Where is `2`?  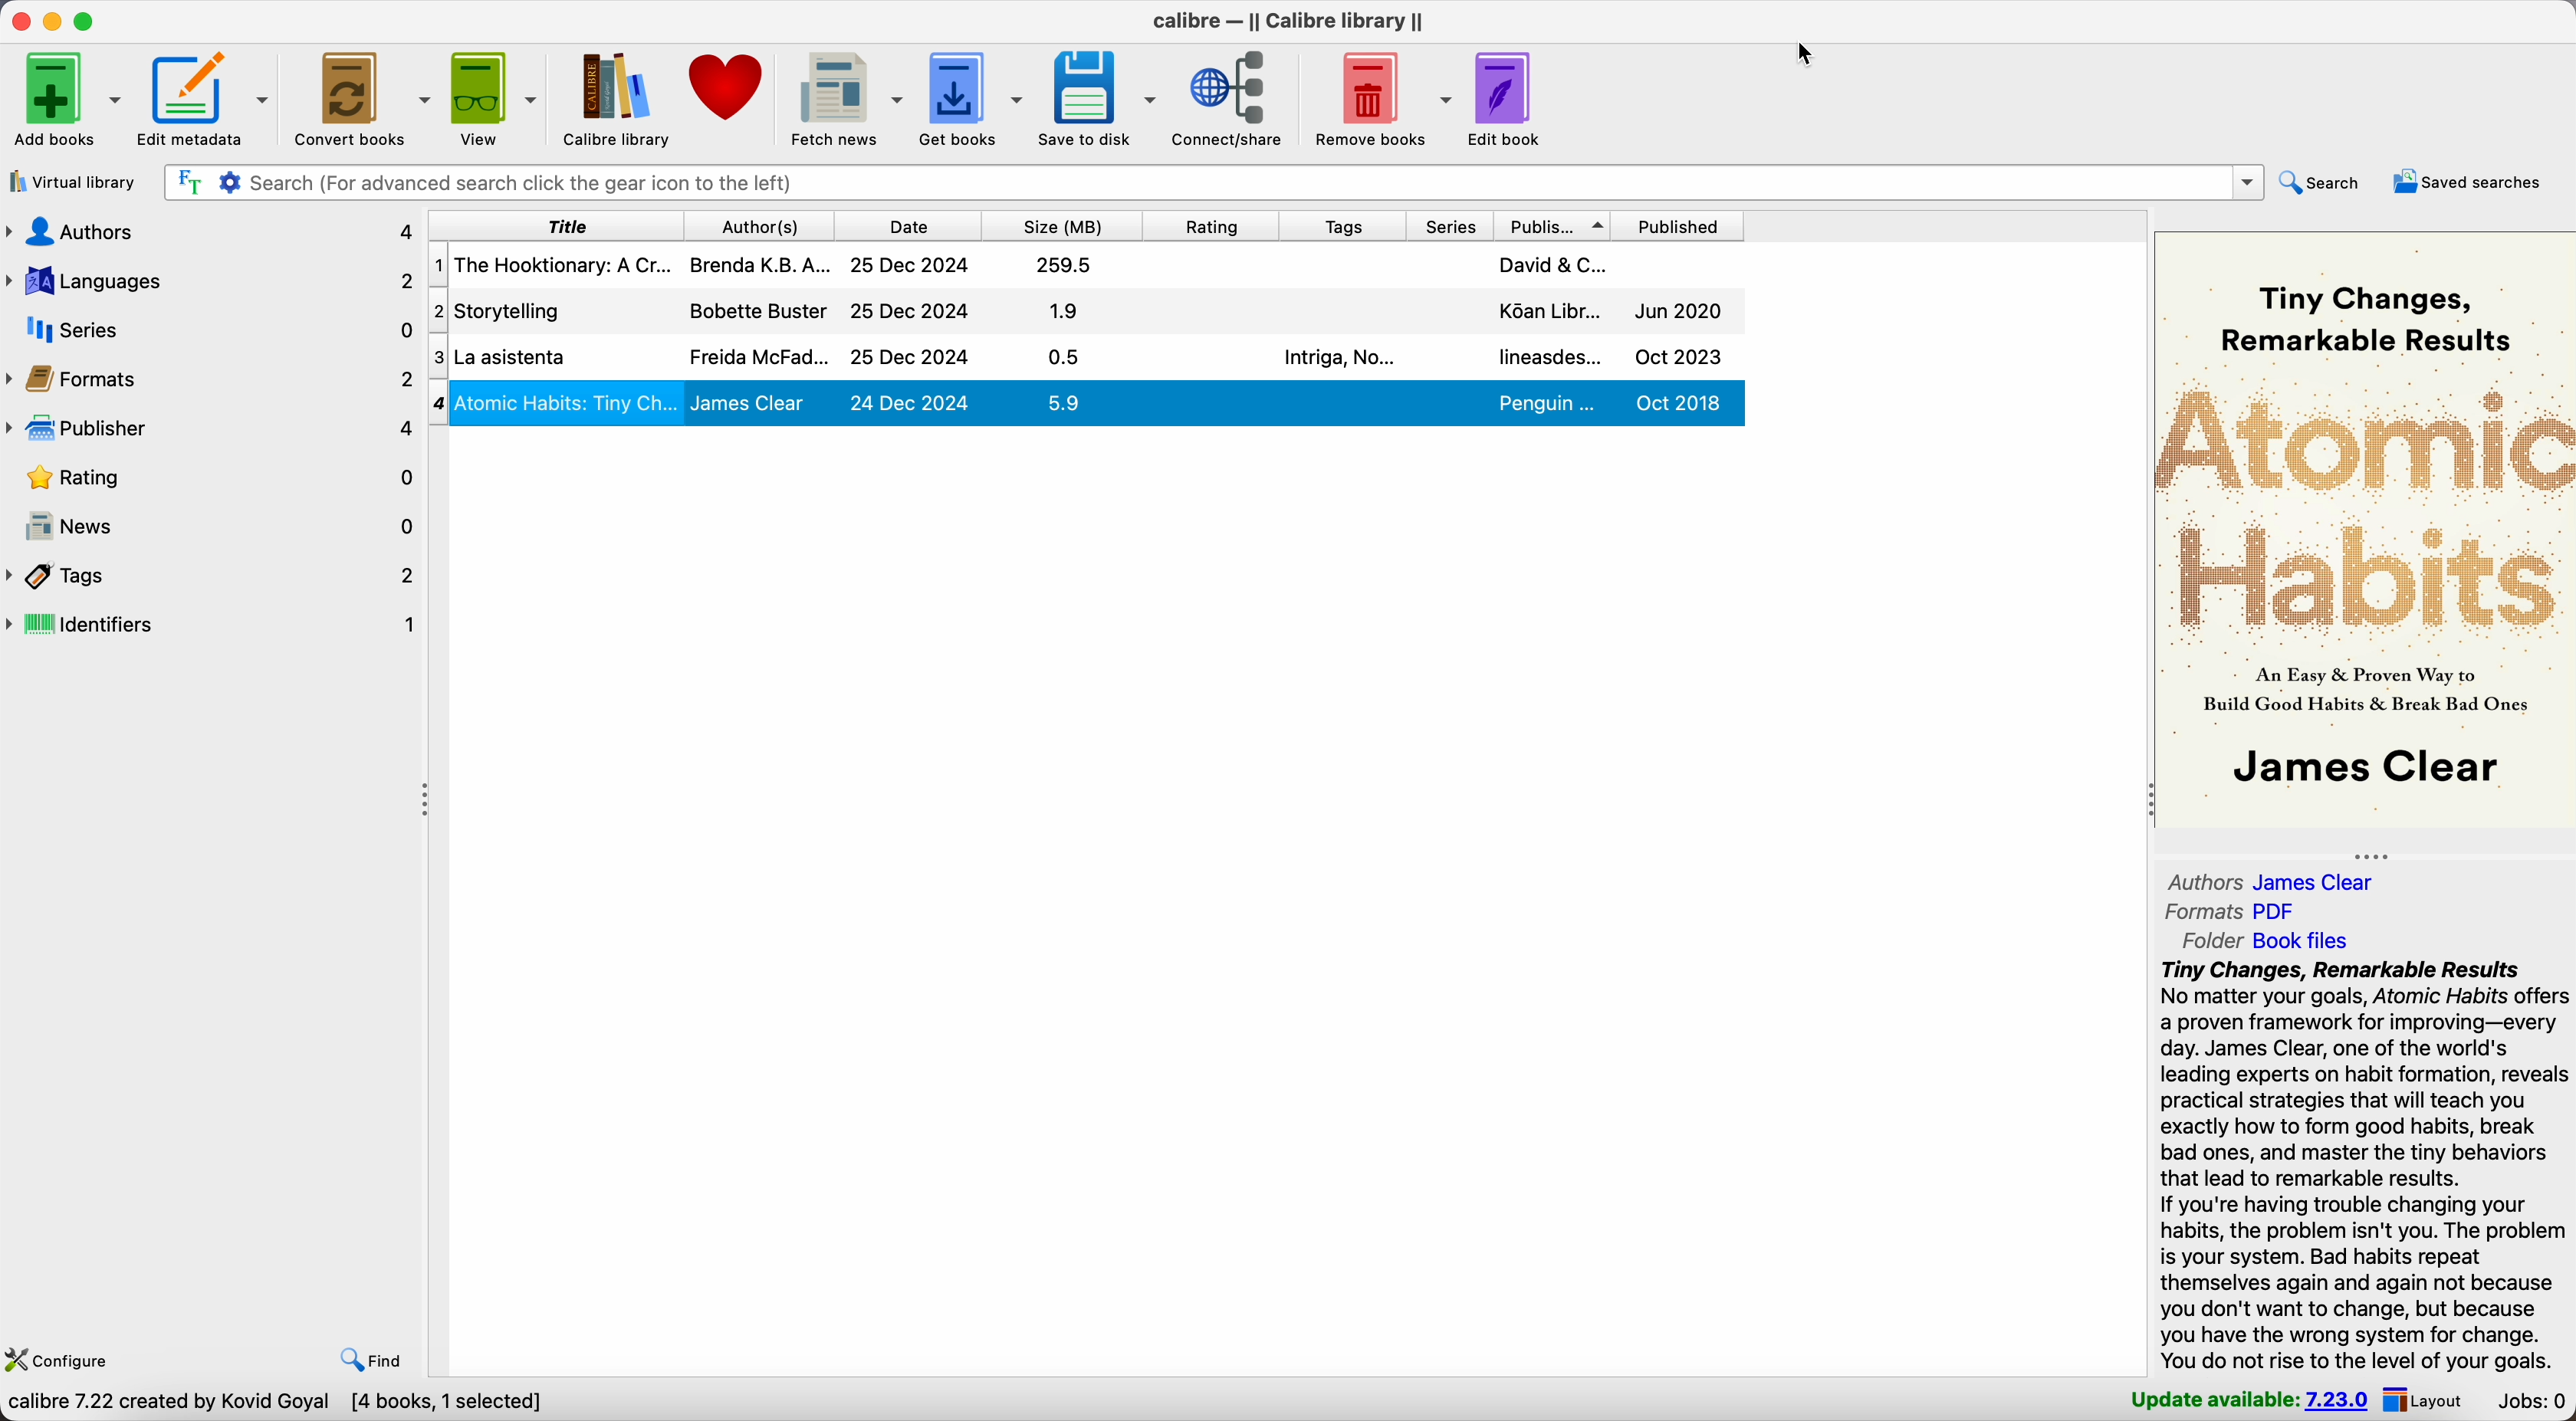 2 is located at coordinates (438, 311).